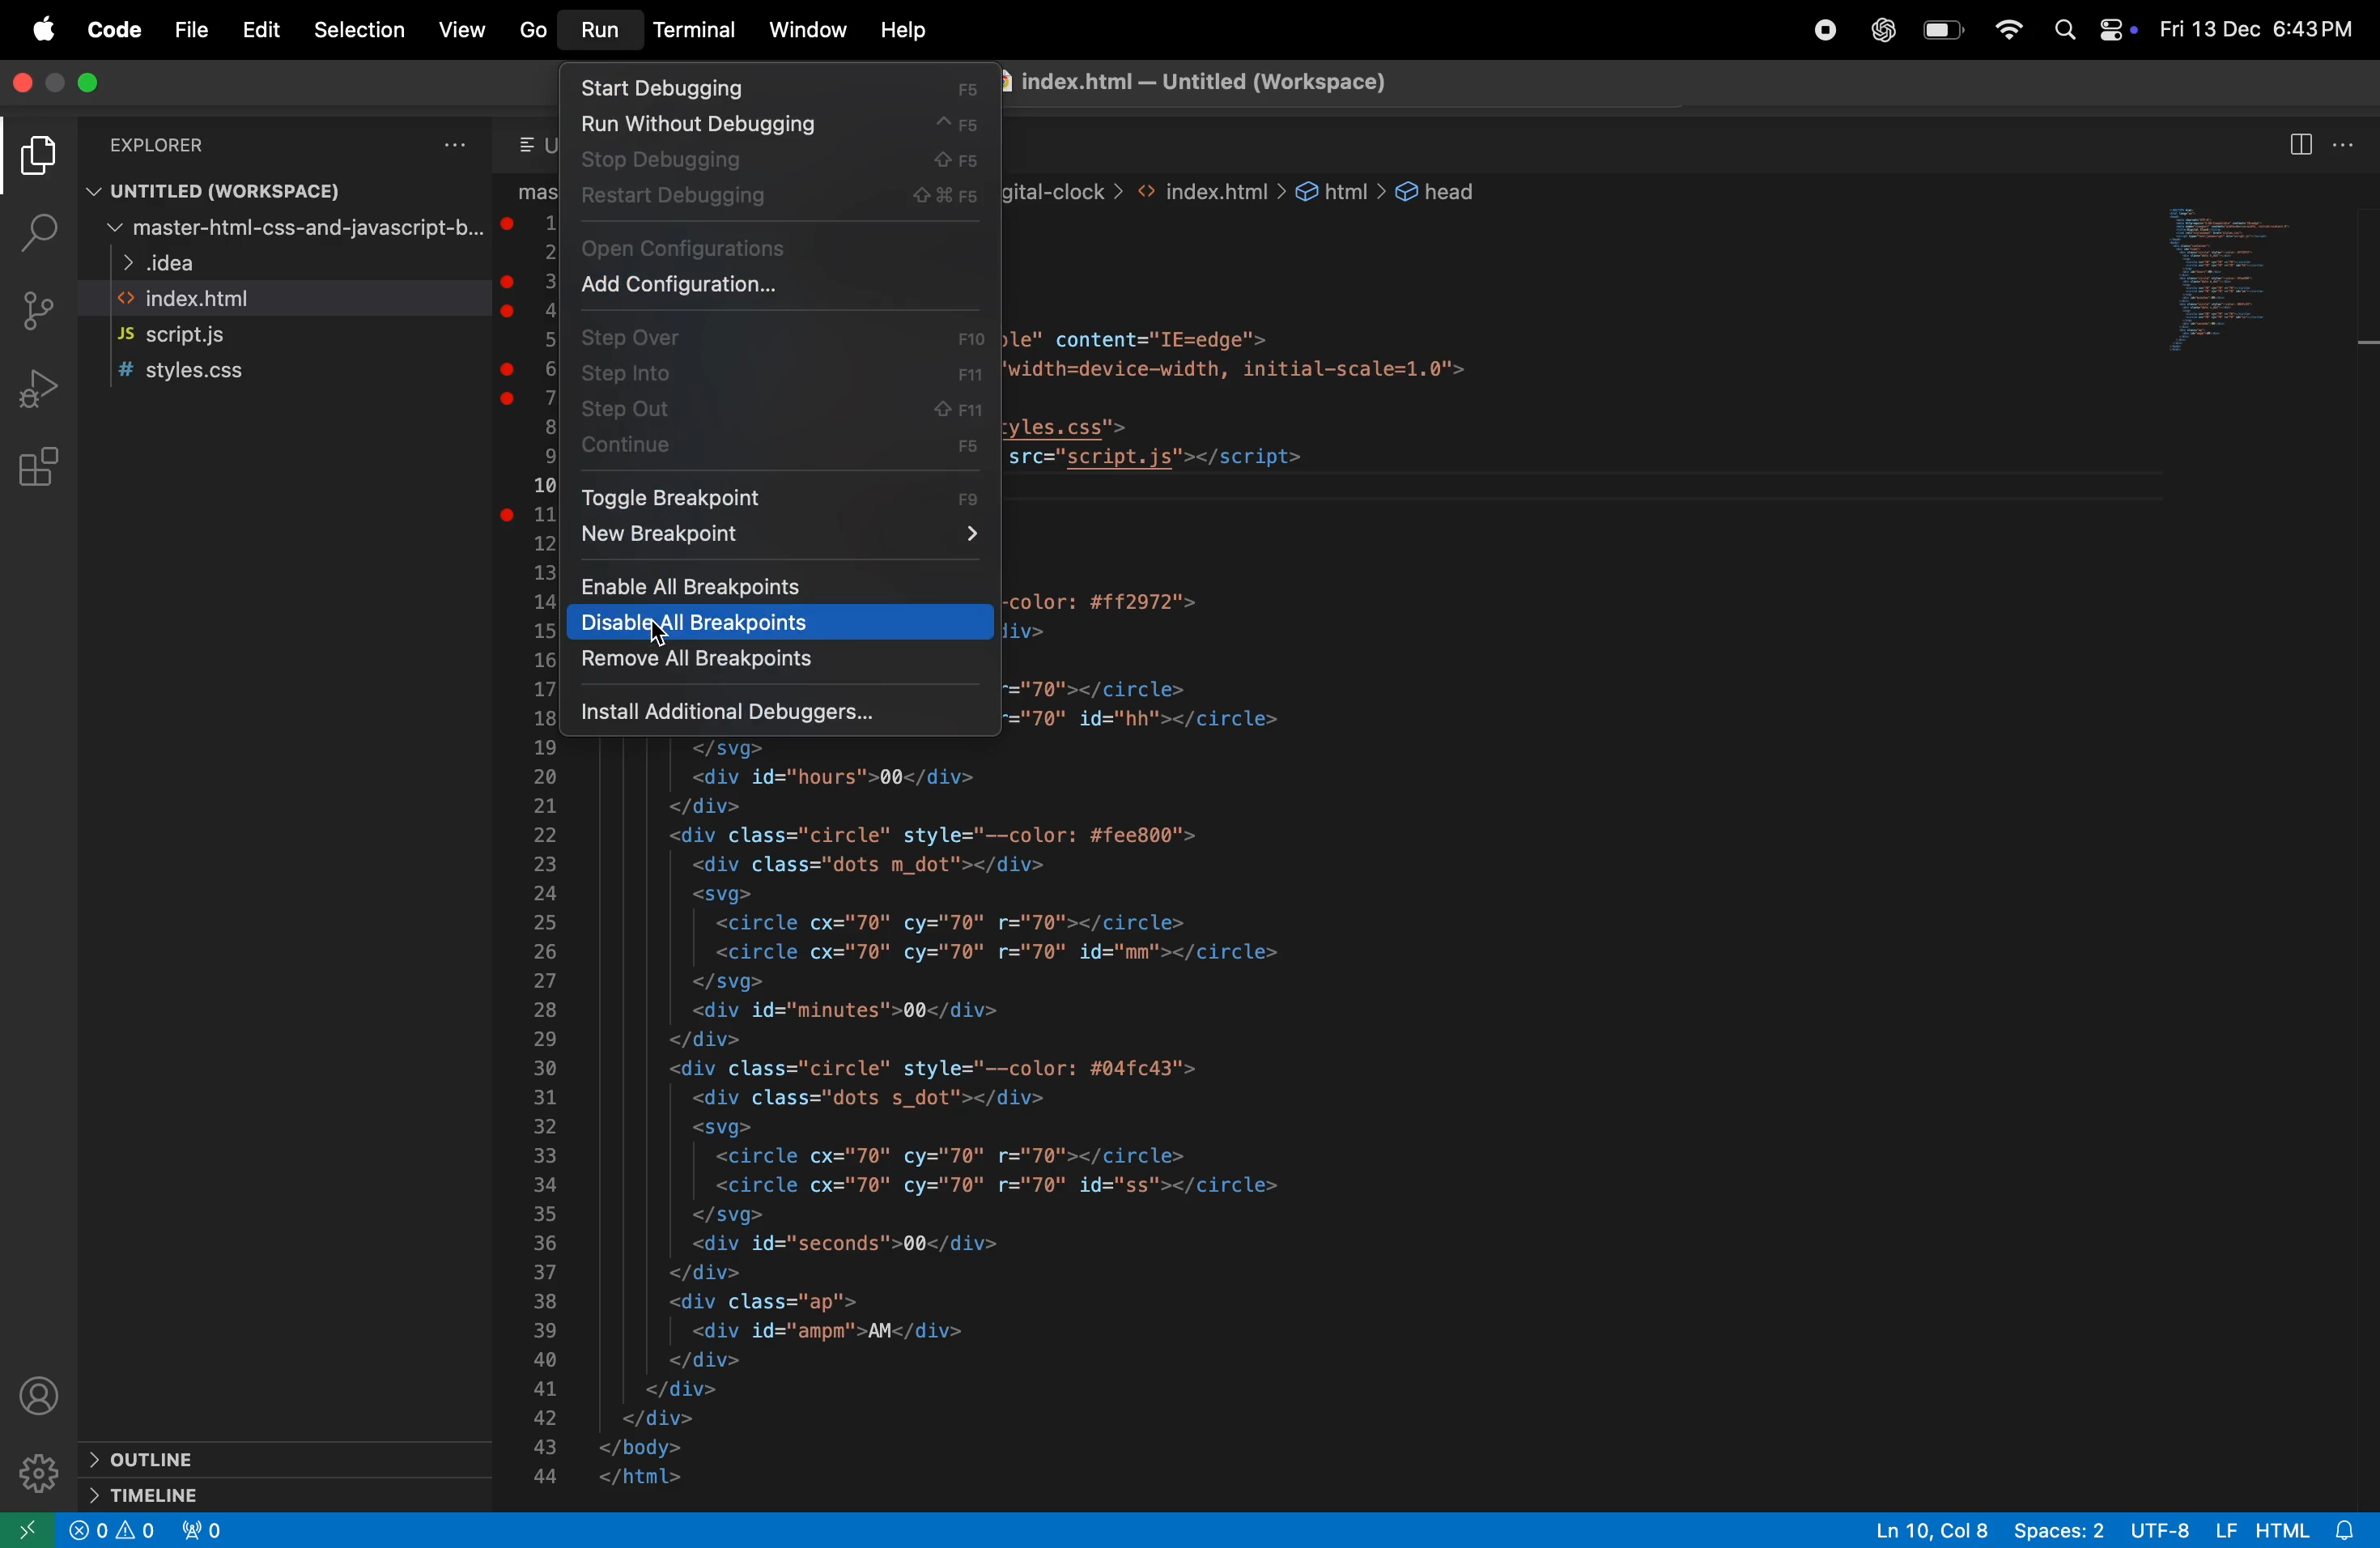  I want to click on battery, so click(1948, 32).